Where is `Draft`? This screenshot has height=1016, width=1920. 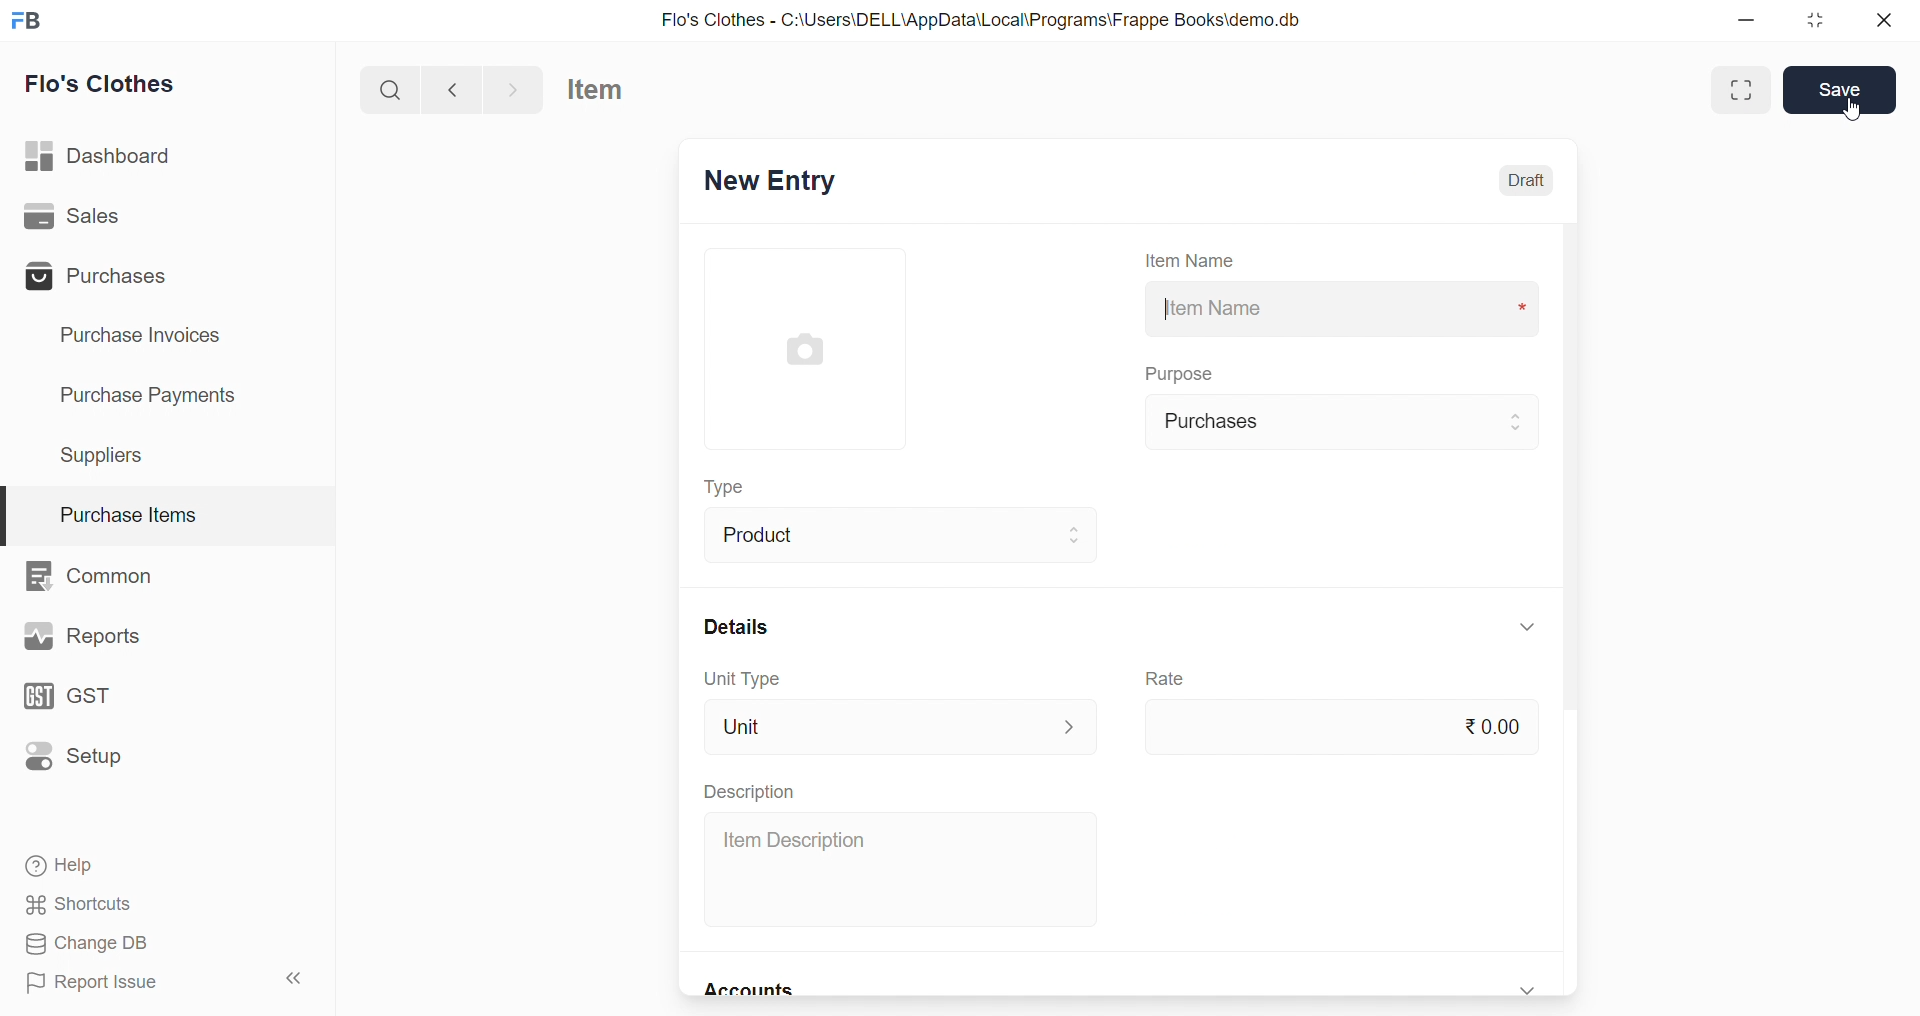 Draft is located at coordinates (1529, 180).